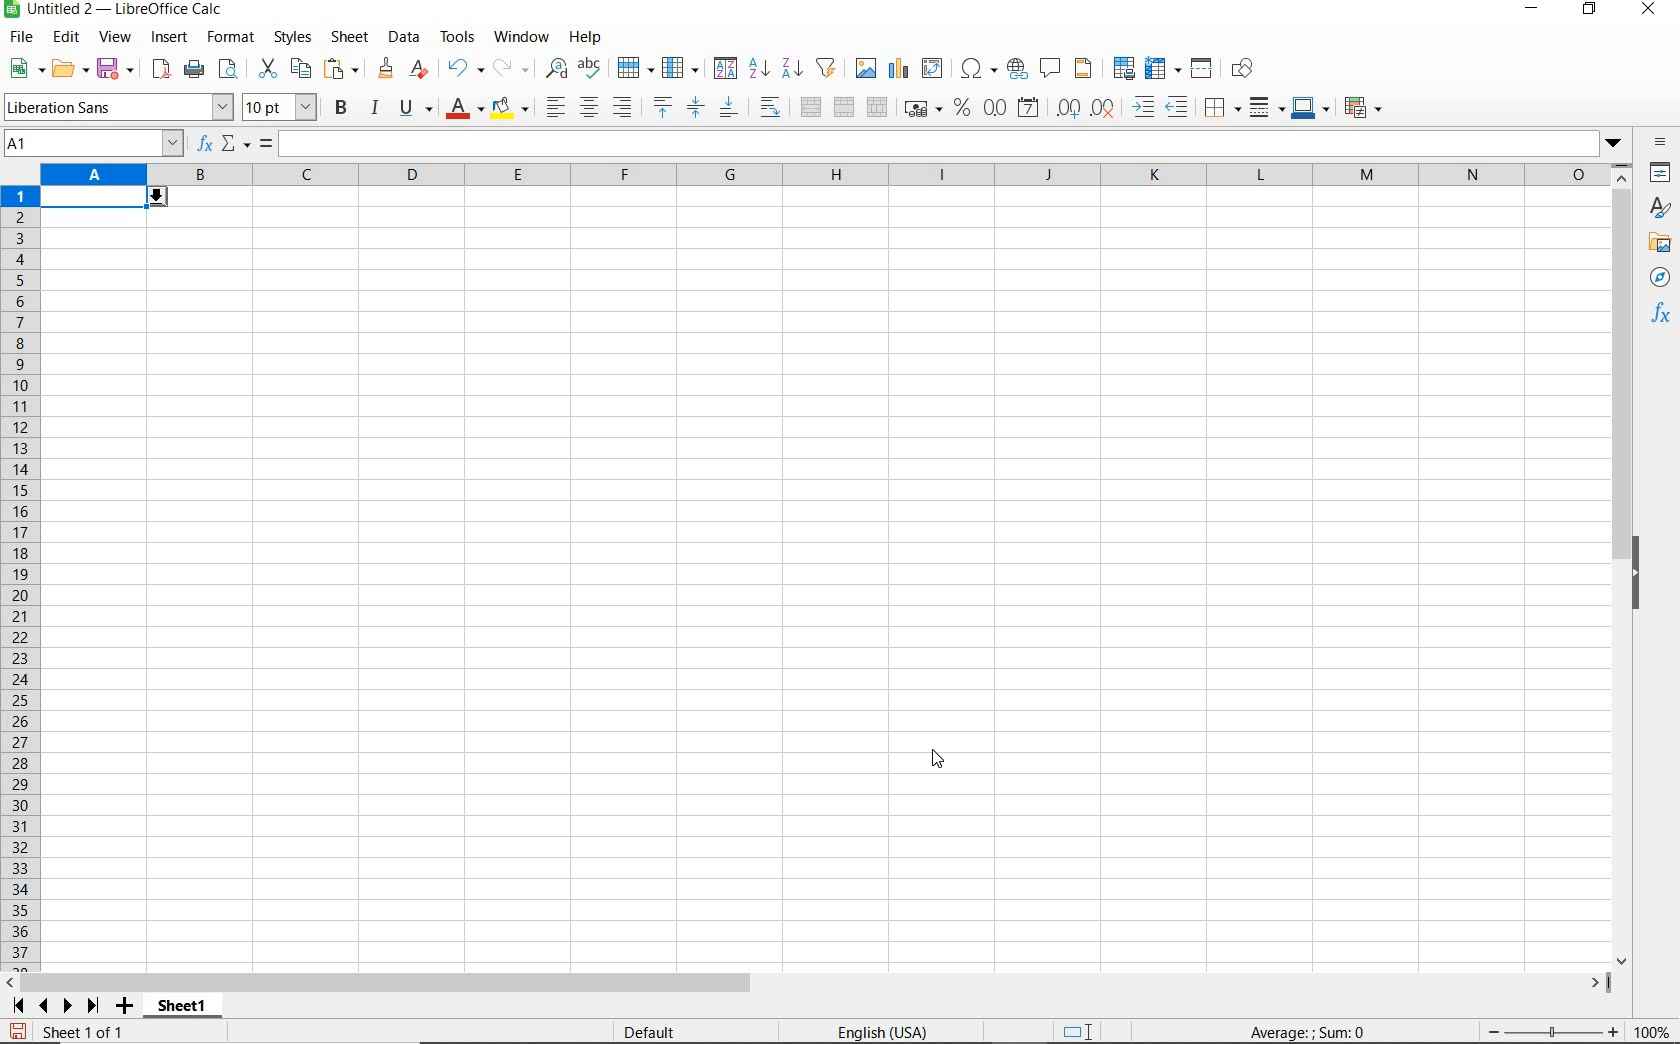  What do you see at coordinates (374, 108) in the screenshot?
I see `italic` at bounding box center [374, 108].